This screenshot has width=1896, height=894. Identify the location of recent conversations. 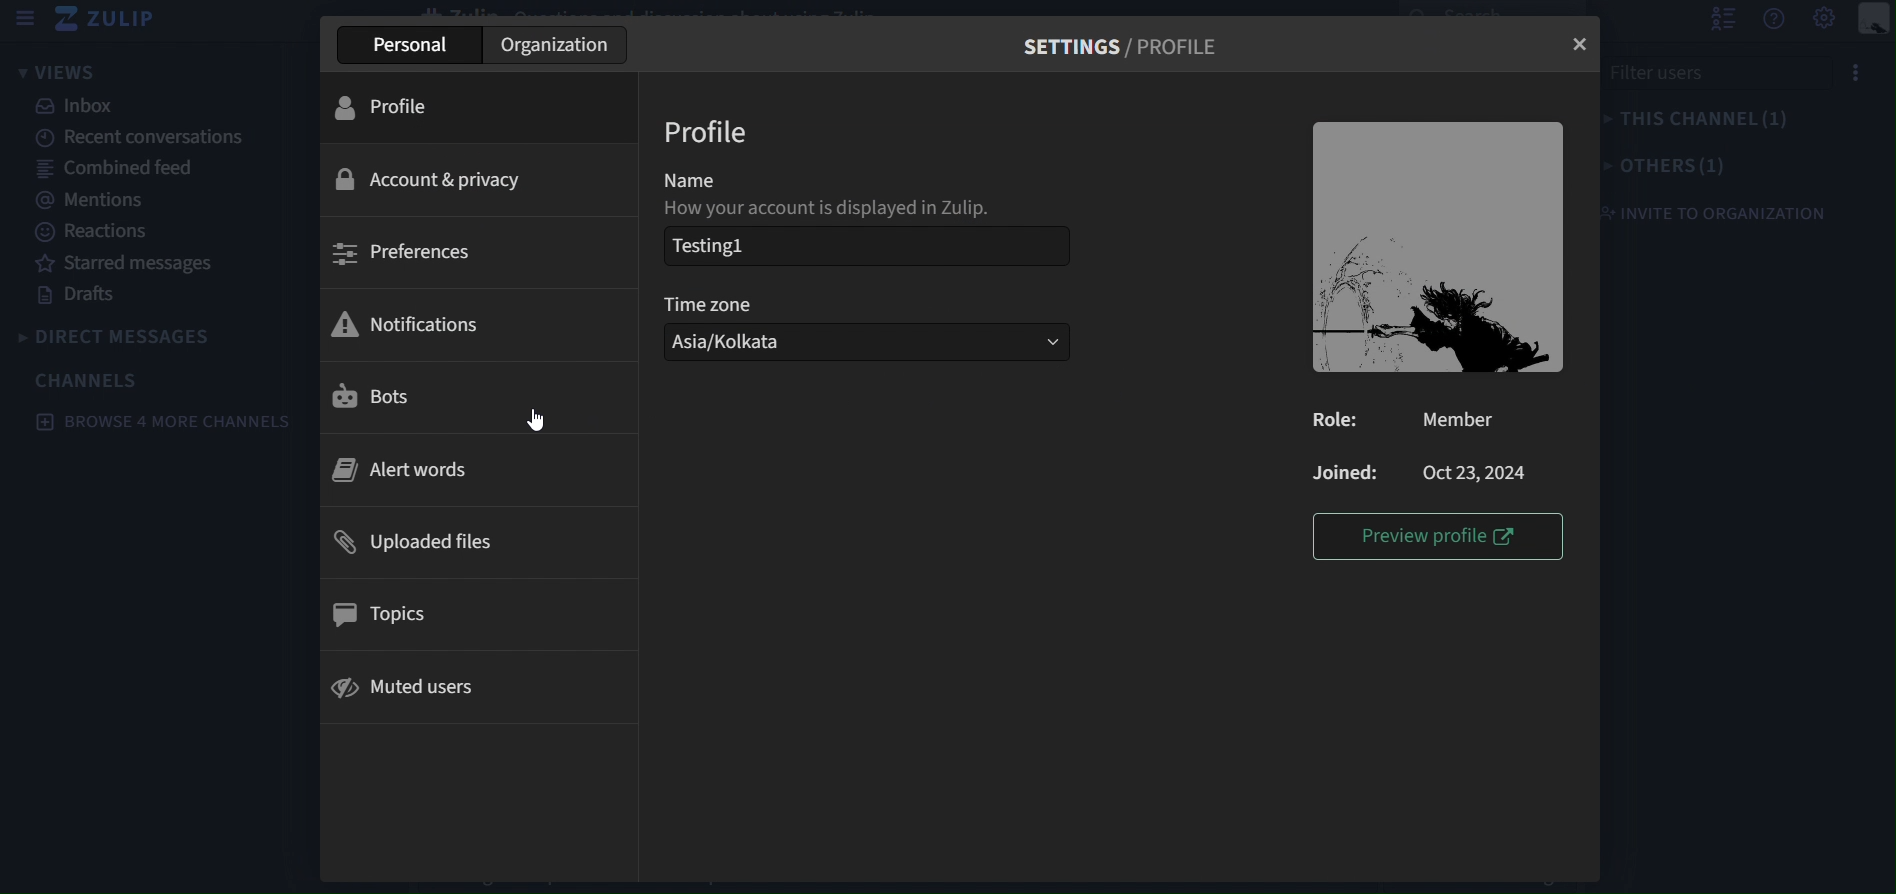
(153, 140).